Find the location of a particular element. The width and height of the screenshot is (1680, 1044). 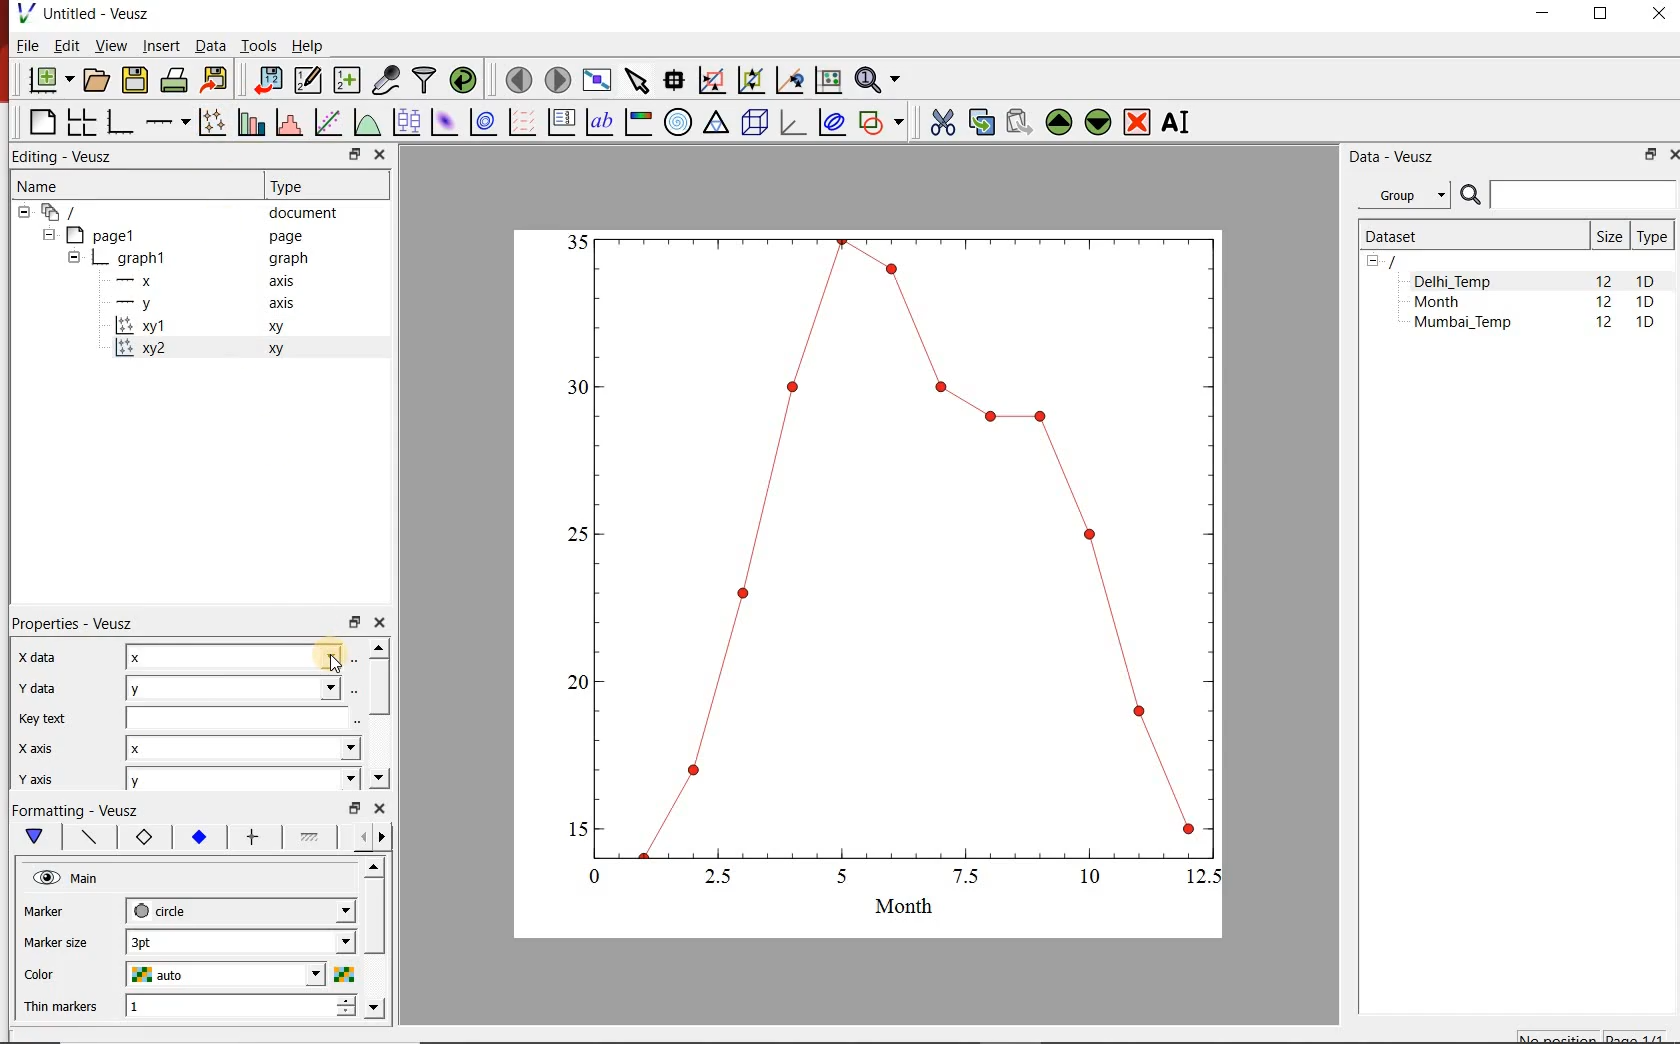

Data - Veusz is located at coordinates (1395, 157).